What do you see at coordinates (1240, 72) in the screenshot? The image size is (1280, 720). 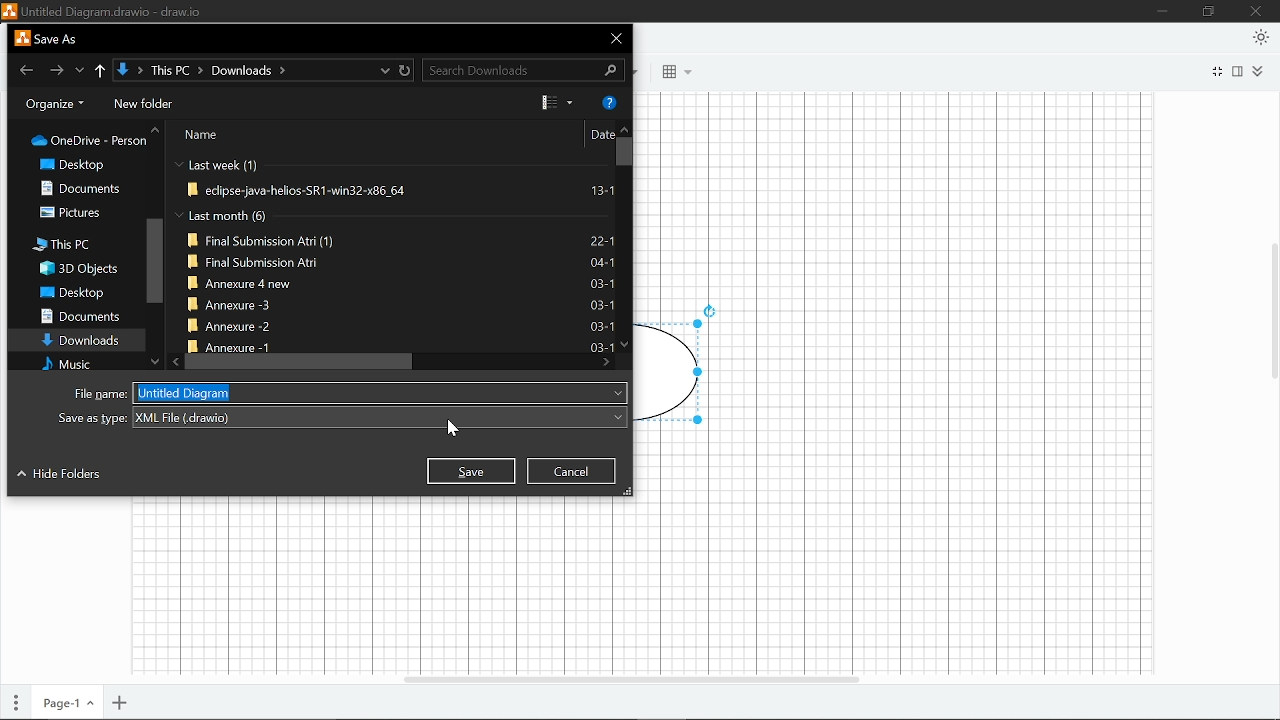 I see `Format` at bounding box center [1240, 72].